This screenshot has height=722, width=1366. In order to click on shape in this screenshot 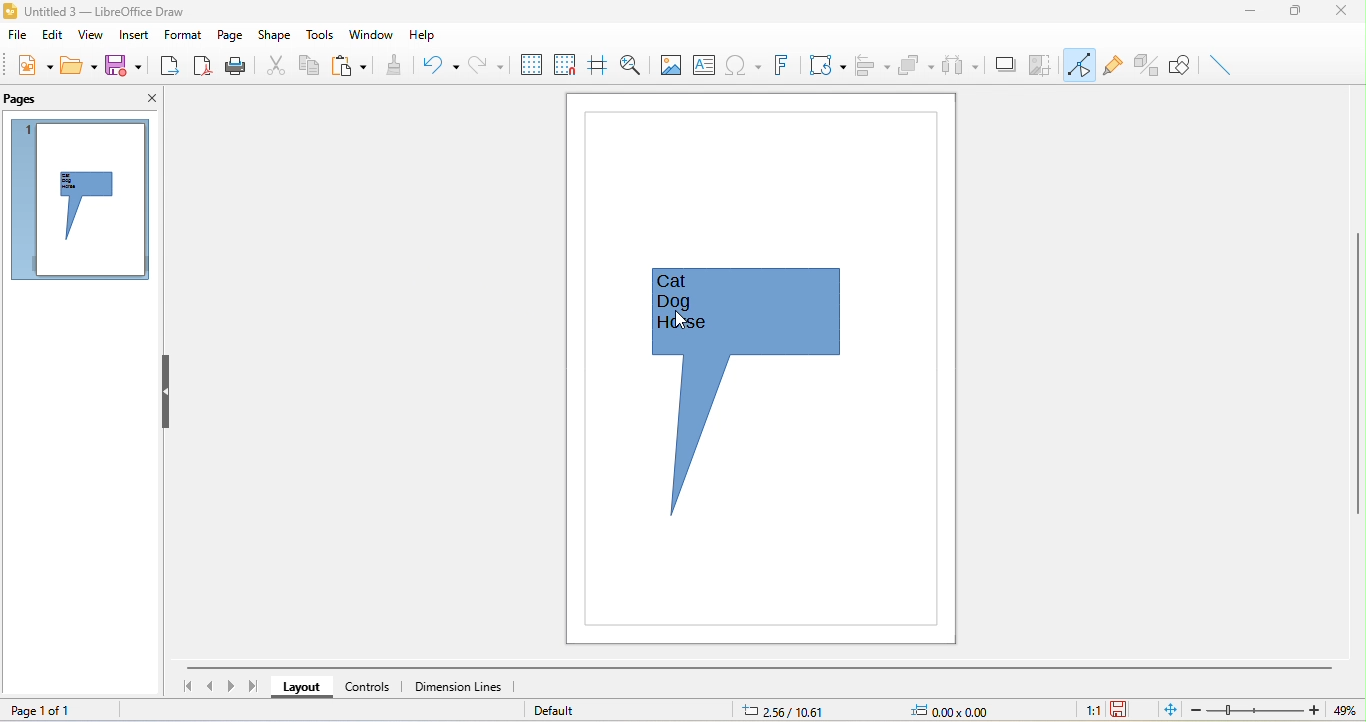, I will do `click(276, 35)`.